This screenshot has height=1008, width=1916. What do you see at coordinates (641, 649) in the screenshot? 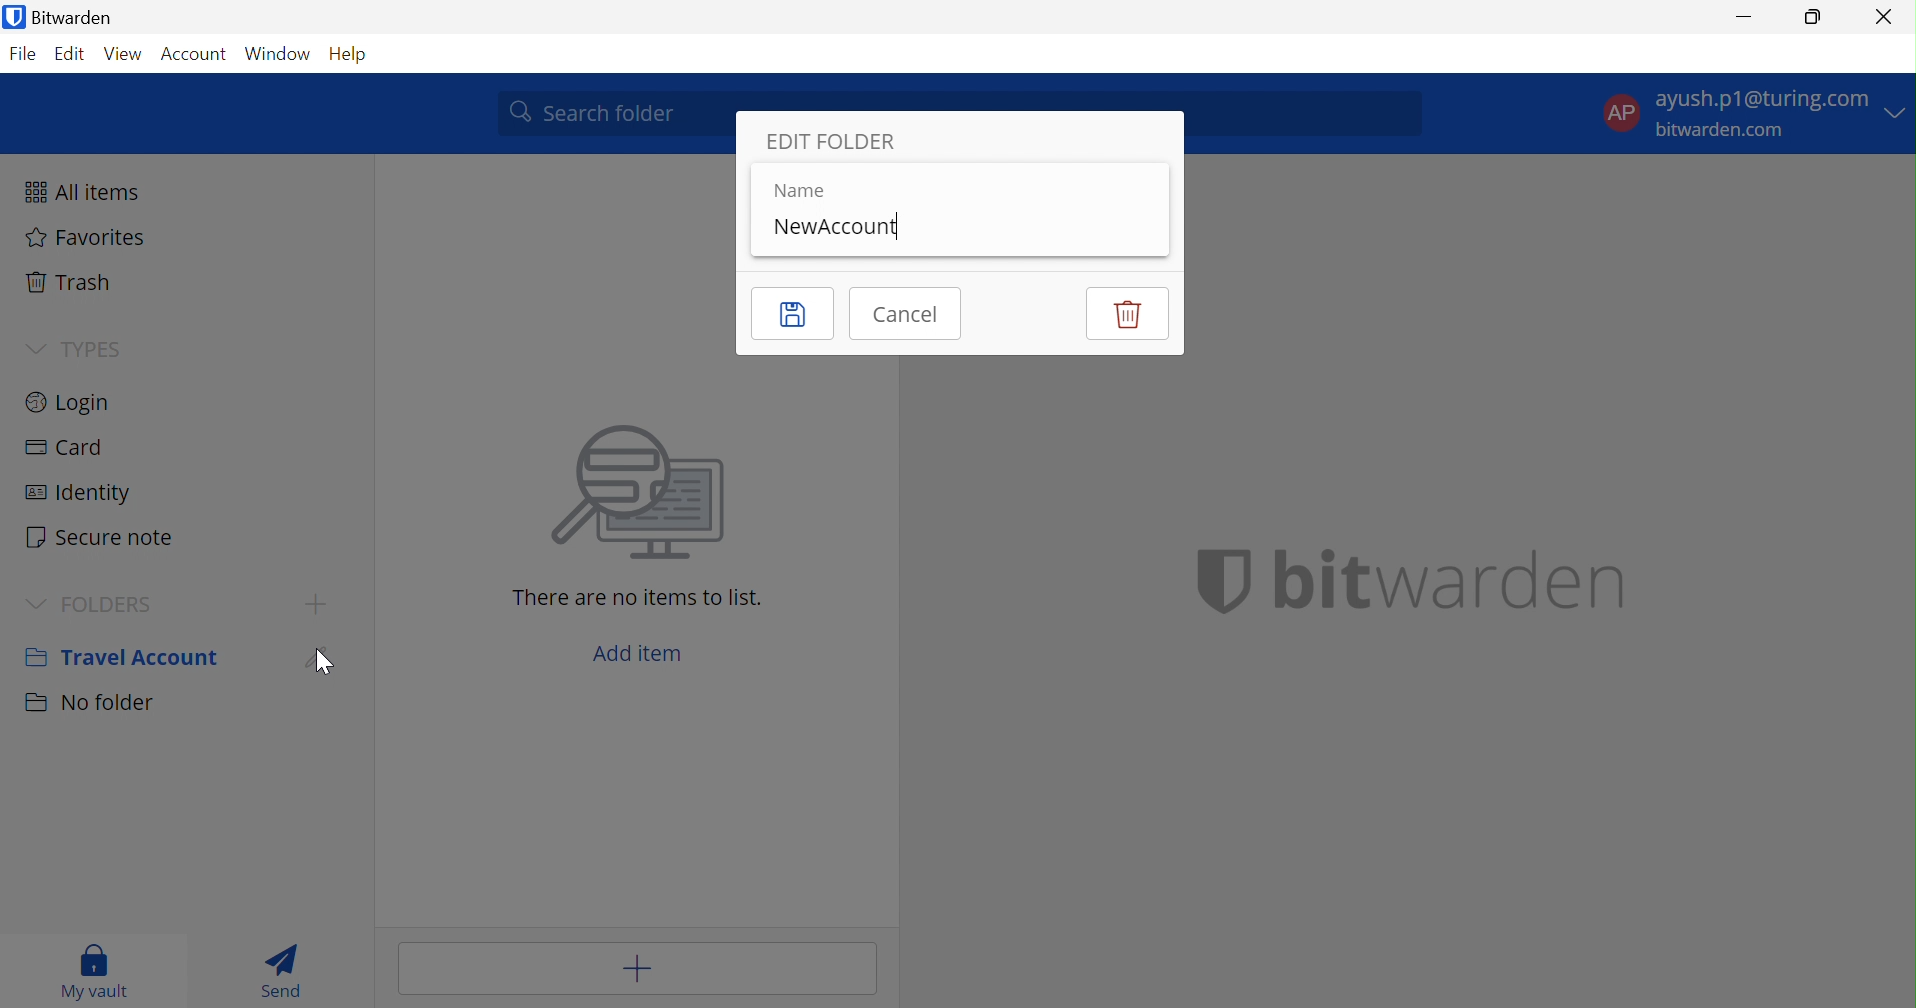
I see `Add item` at bounding box center [641, 649].